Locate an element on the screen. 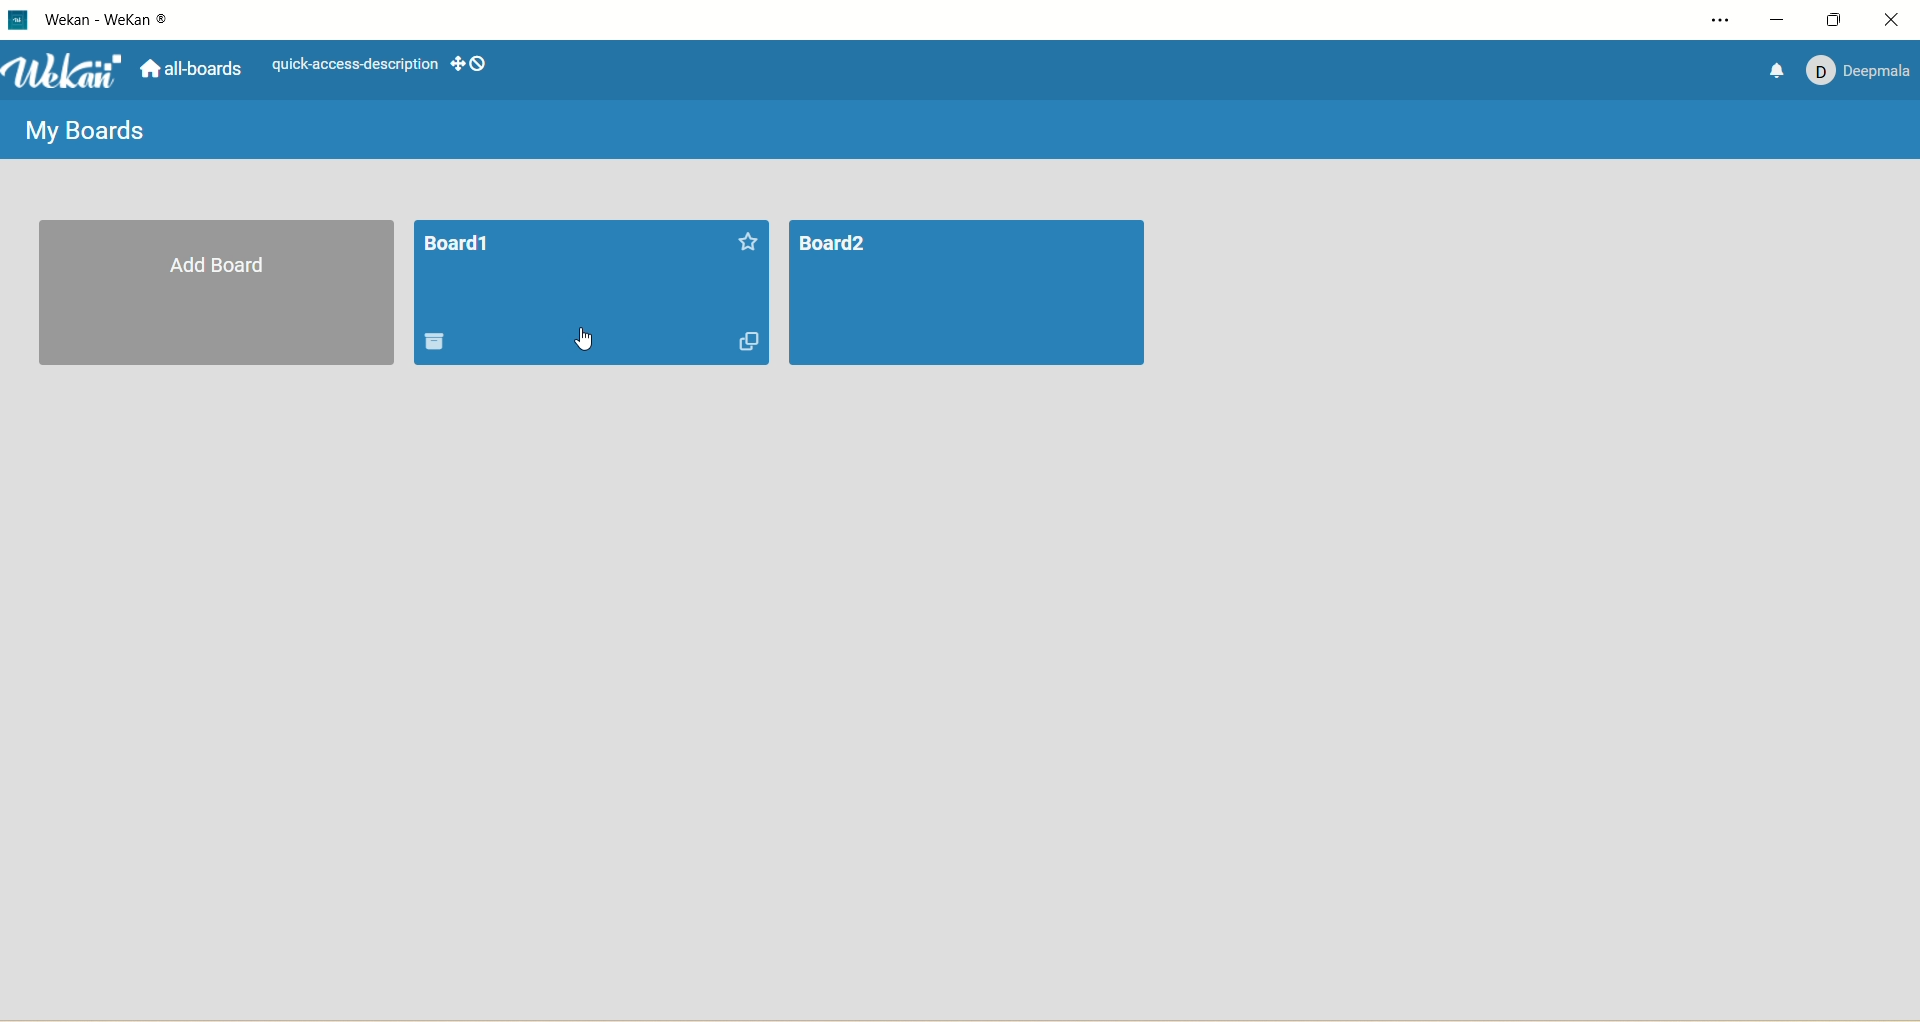 The height and width of the screenshot is (1022, 1920). board2 is located at coordinates (977, 297).